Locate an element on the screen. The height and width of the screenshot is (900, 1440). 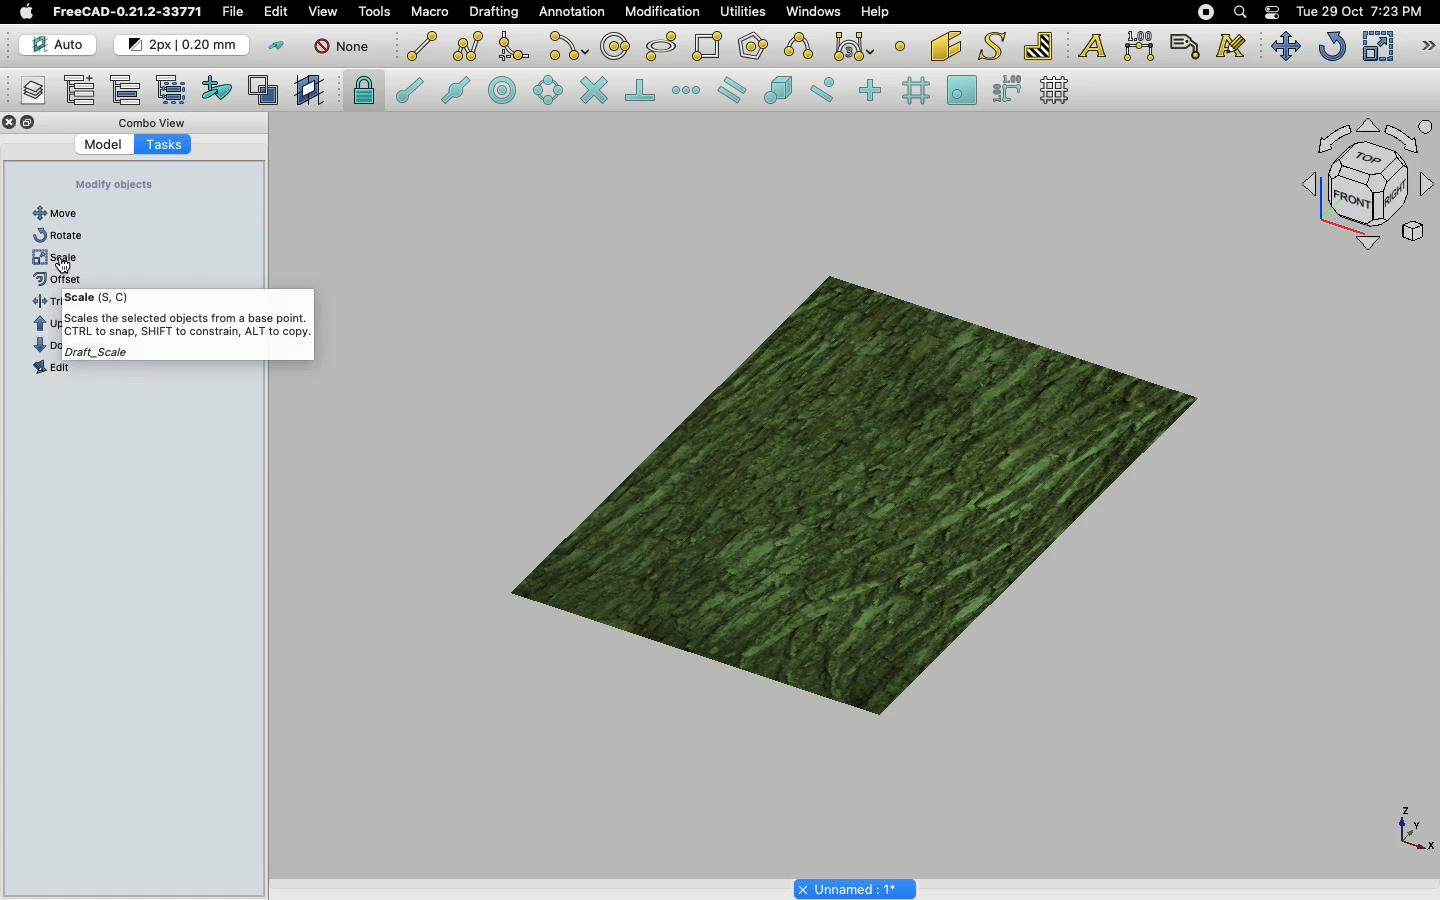
Create objects is located at coordinates (113, 185).